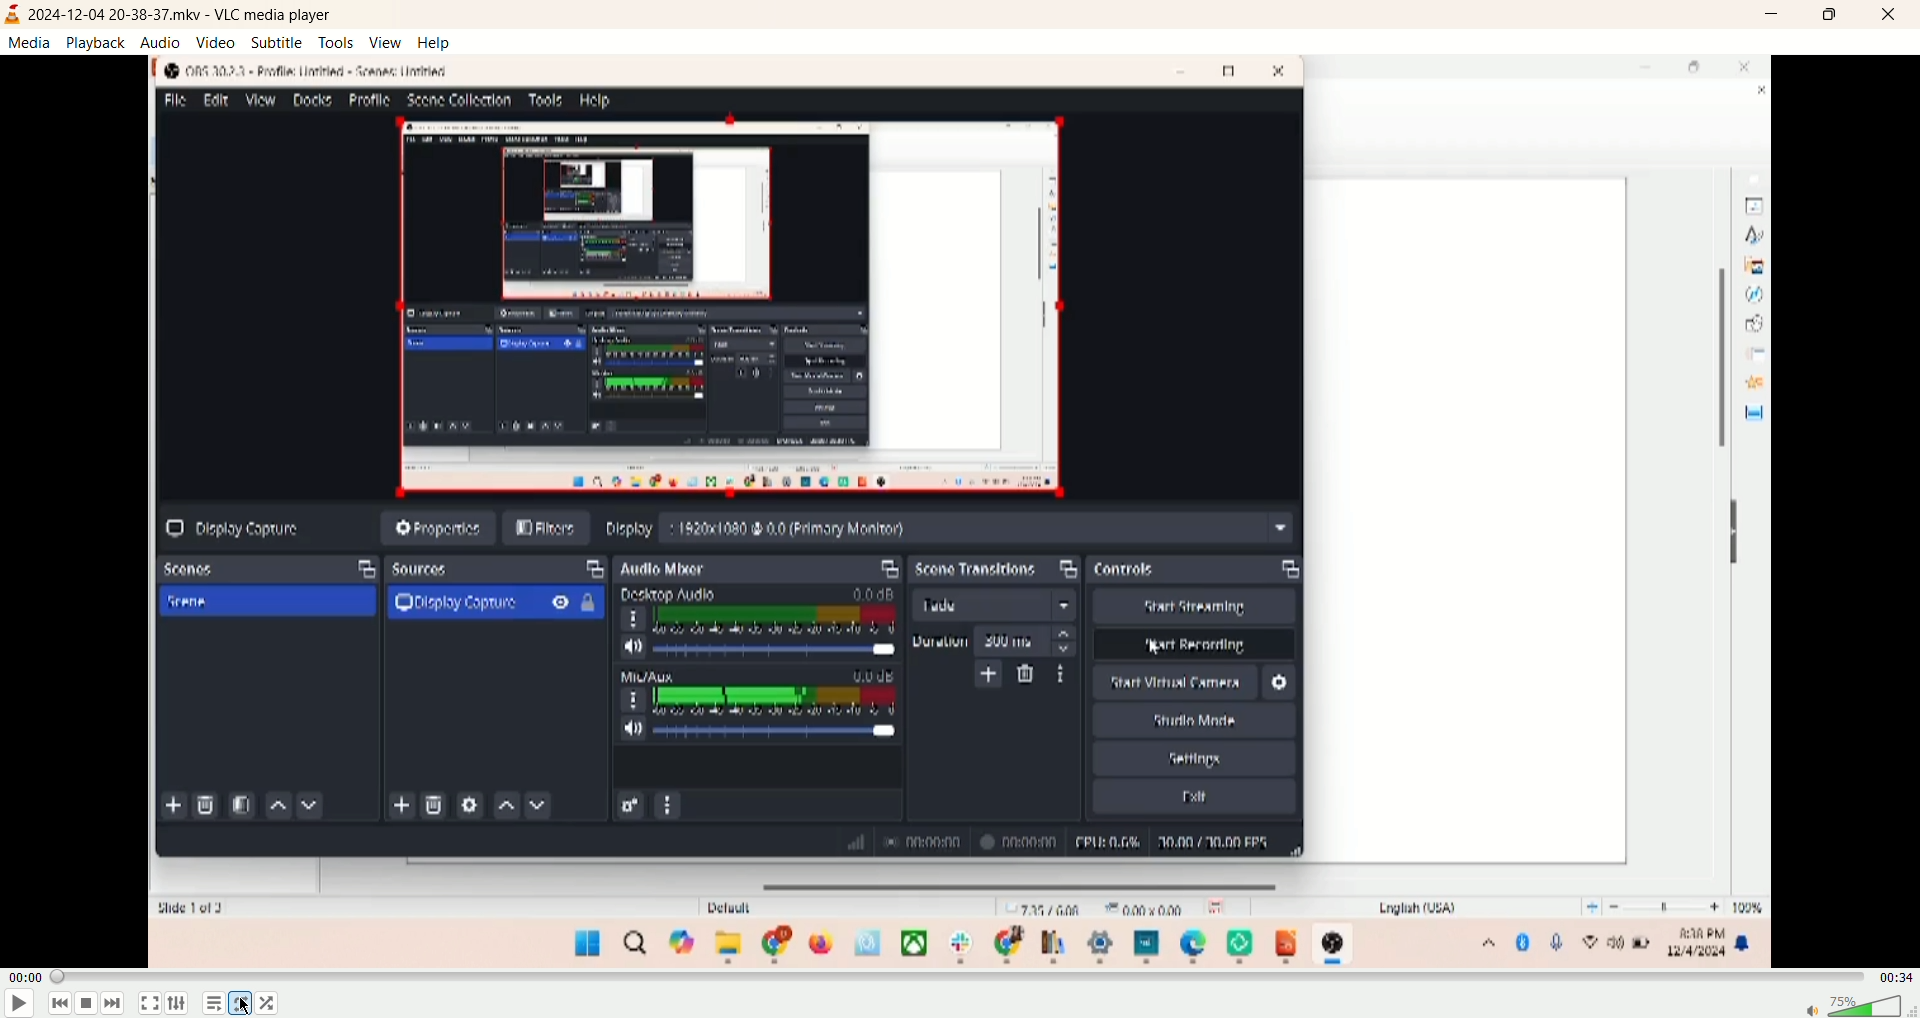  Describe the element at coordinates (387, 41) in the screenshot. I see `view` at that location.